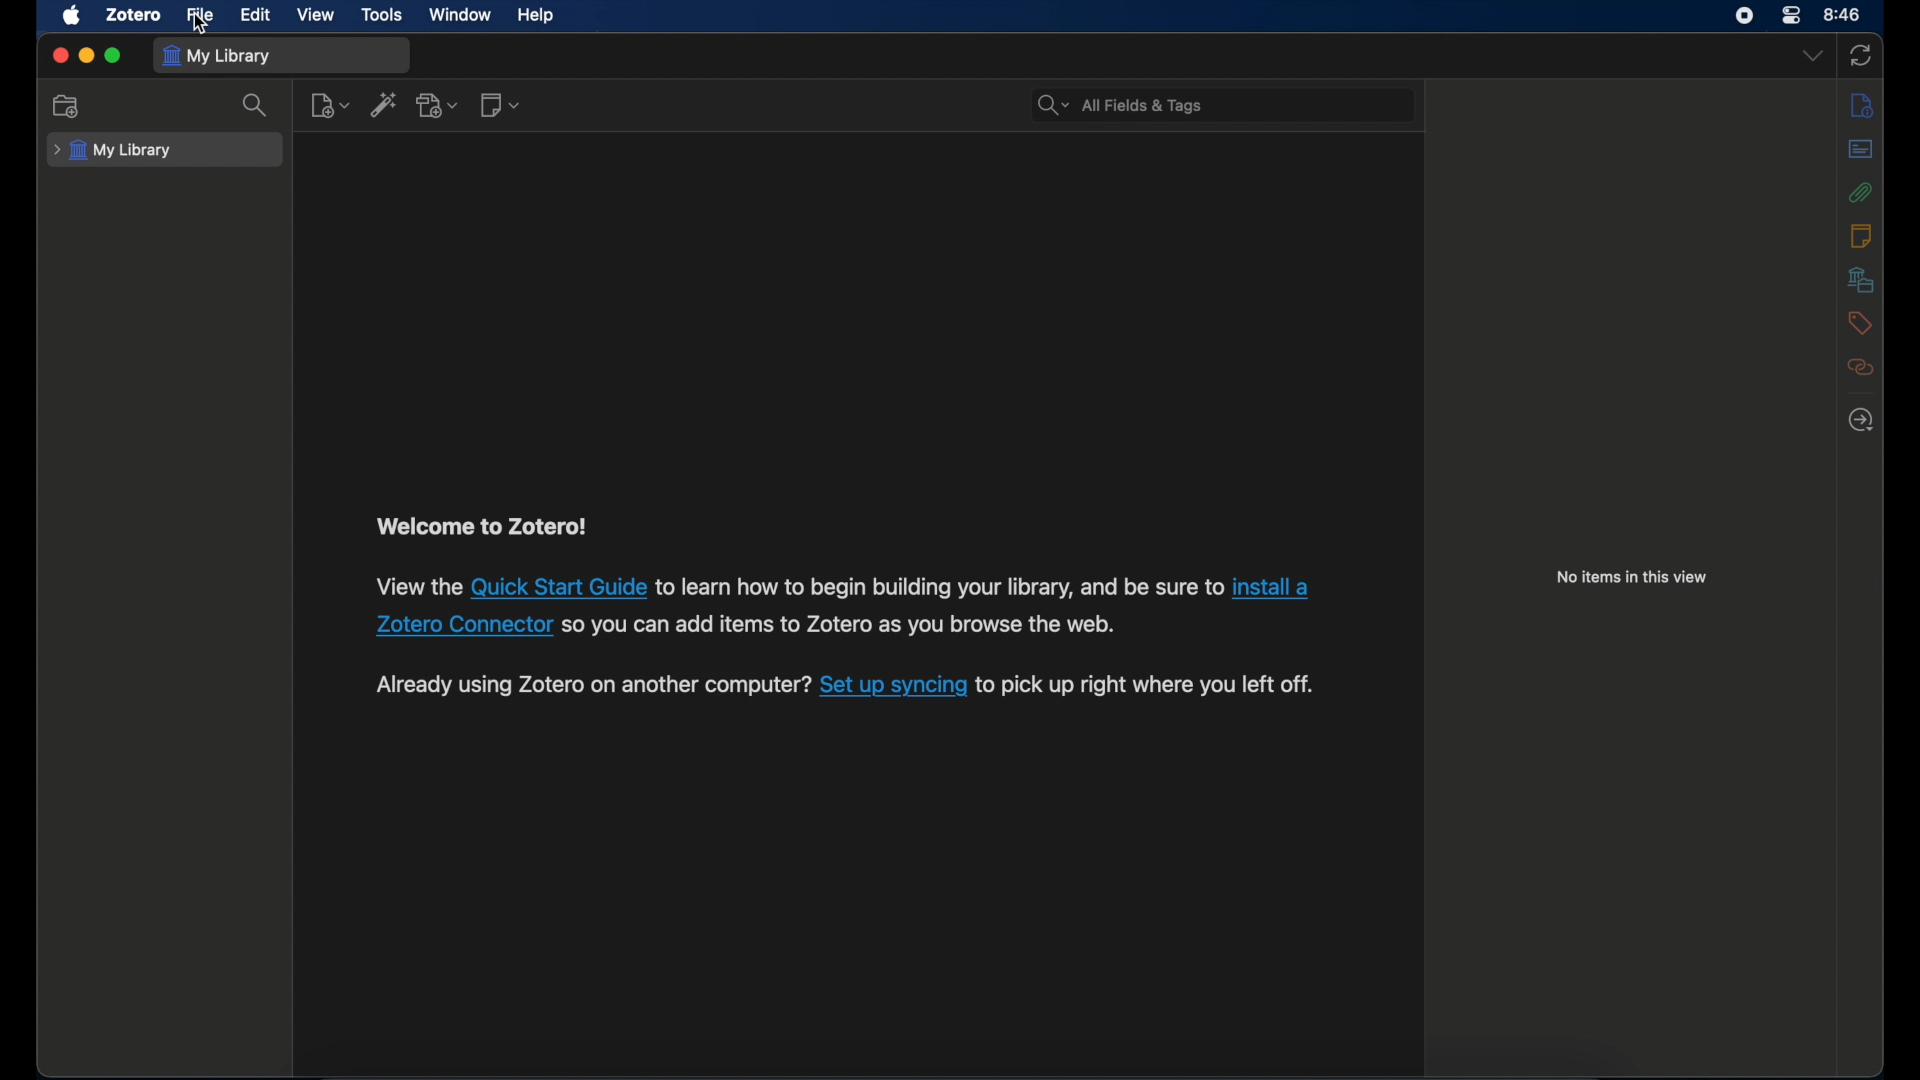 The width and height of the screenshot is (1920, 1080). What do you see at coordinates (842, 627) in the screenshot?
I see `View the Quick Start Guide to learn how to begin building your library, and be sure to install a
Zotero Connector so you can add items to Zotero as you browse the web.` at bounding box center [842, 627].